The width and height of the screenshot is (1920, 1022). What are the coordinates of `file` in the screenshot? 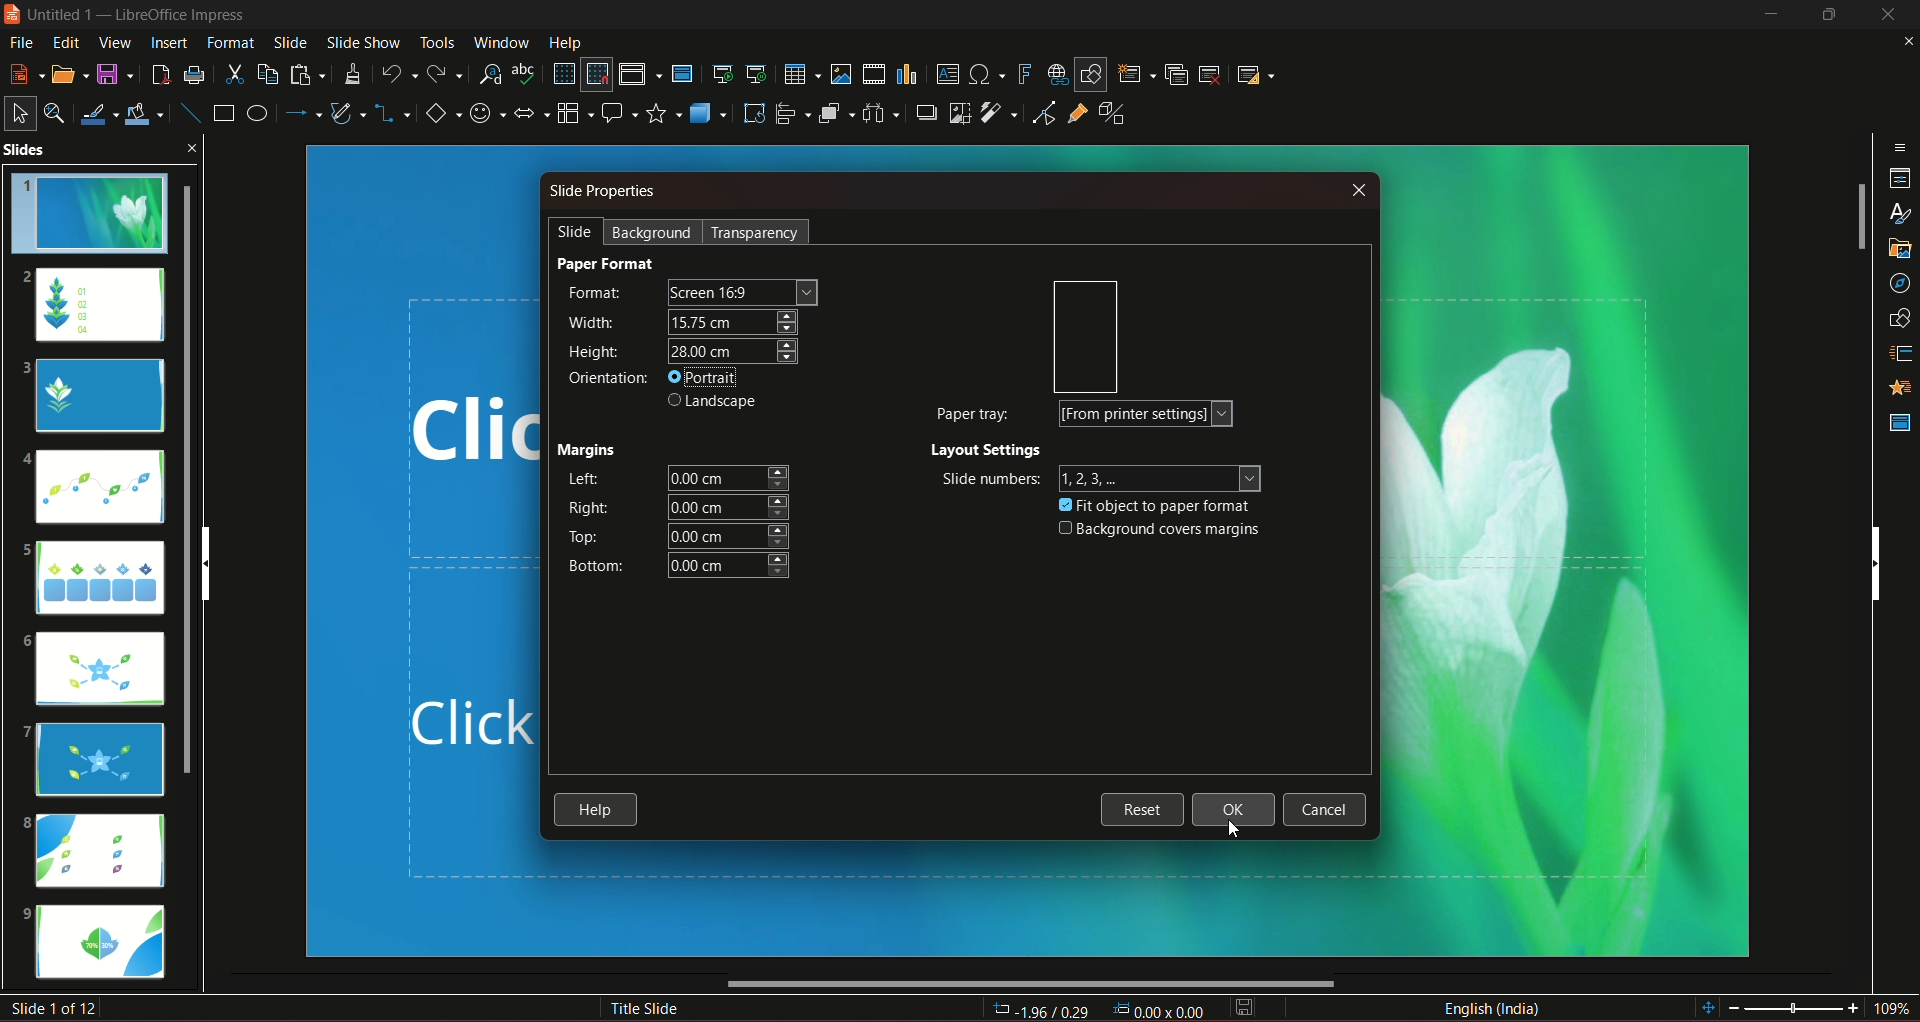 It's located at (23, 42).